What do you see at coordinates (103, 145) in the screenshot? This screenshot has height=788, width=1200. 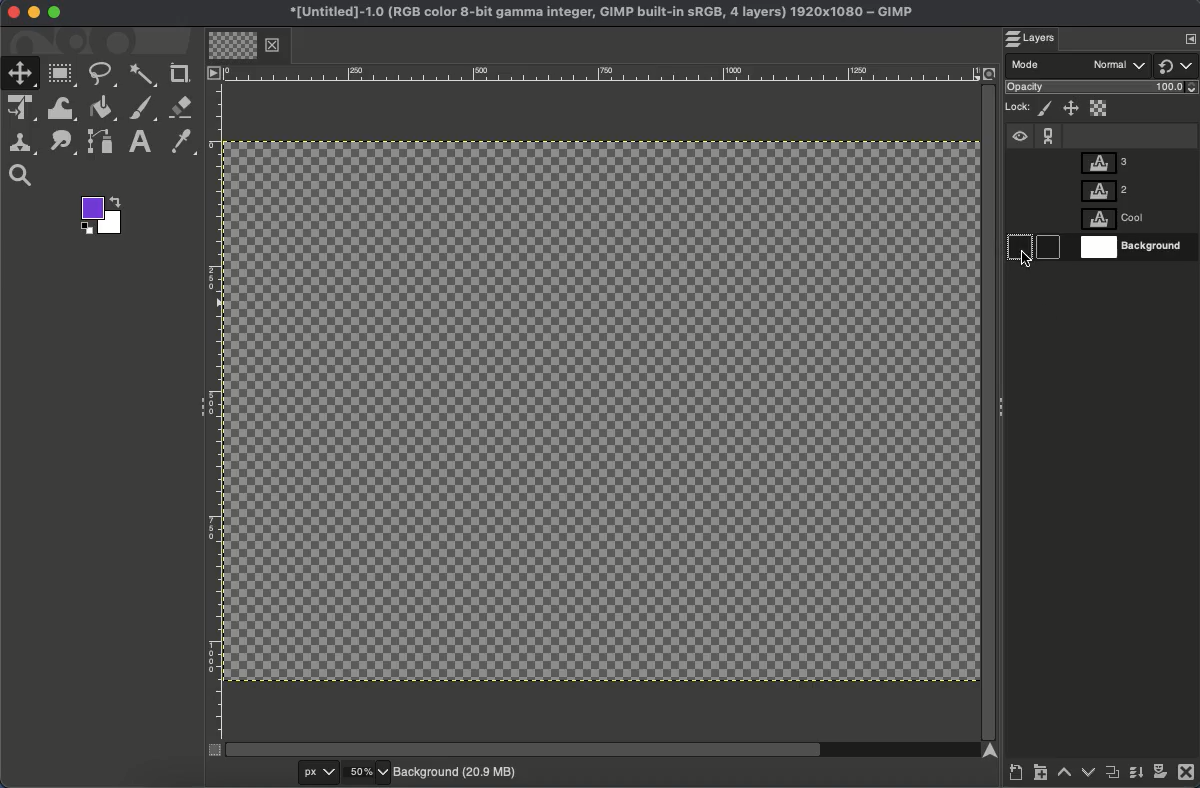 I see `Path` at bounding box center [103, 145].